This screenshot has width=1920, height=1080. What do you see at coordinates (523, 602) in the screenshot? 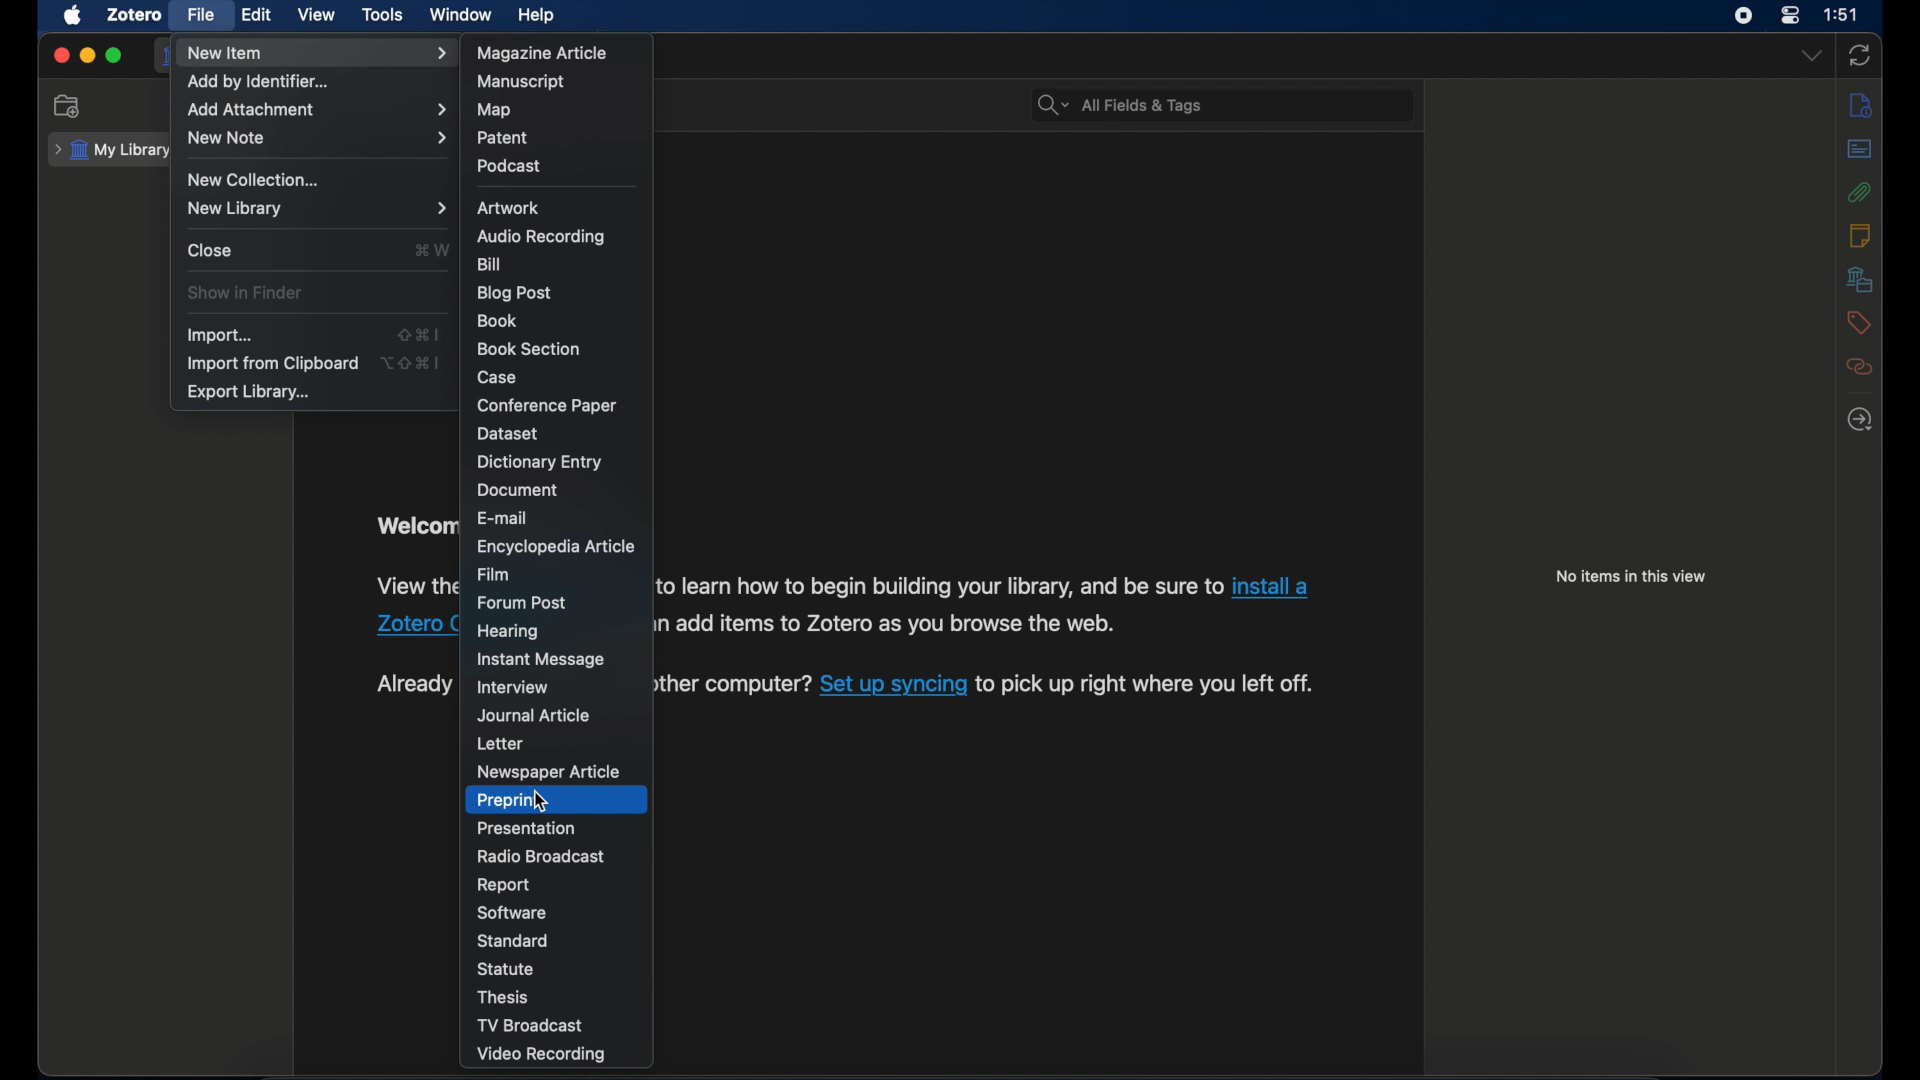
I see `forum post` at bounding box center [523, 602].